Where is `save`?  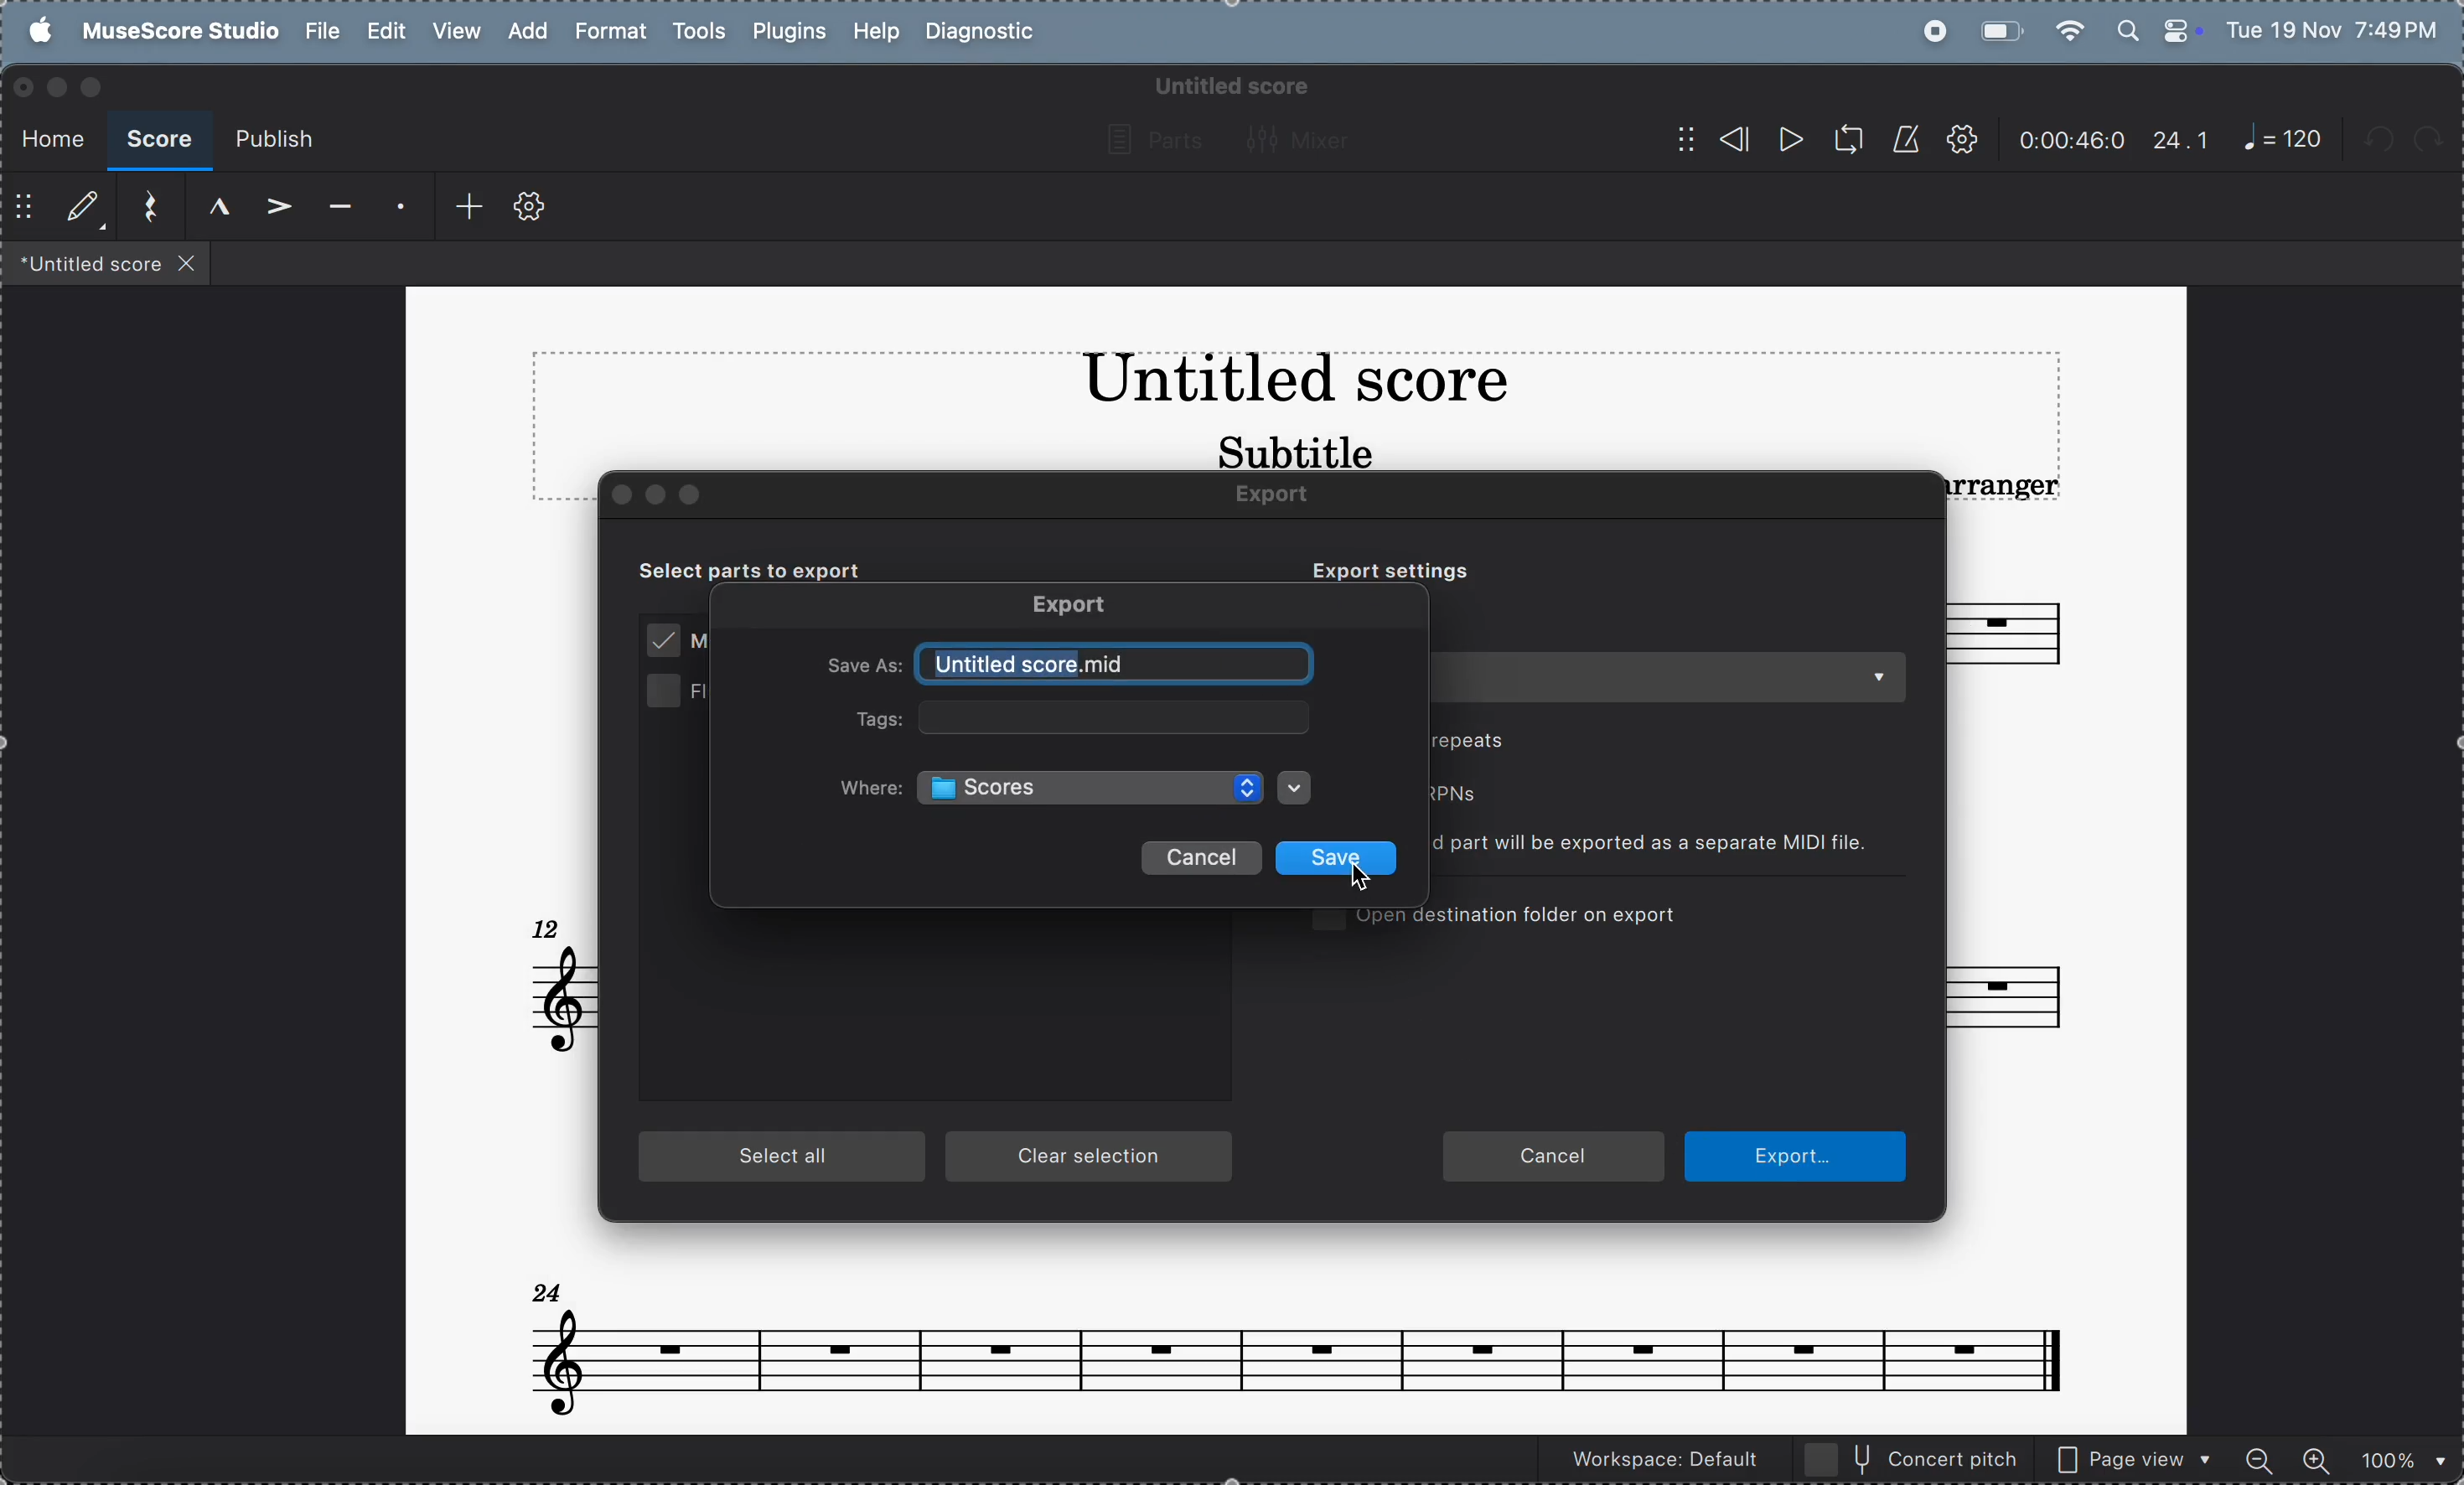
save is located at coordinates (1340, 859).